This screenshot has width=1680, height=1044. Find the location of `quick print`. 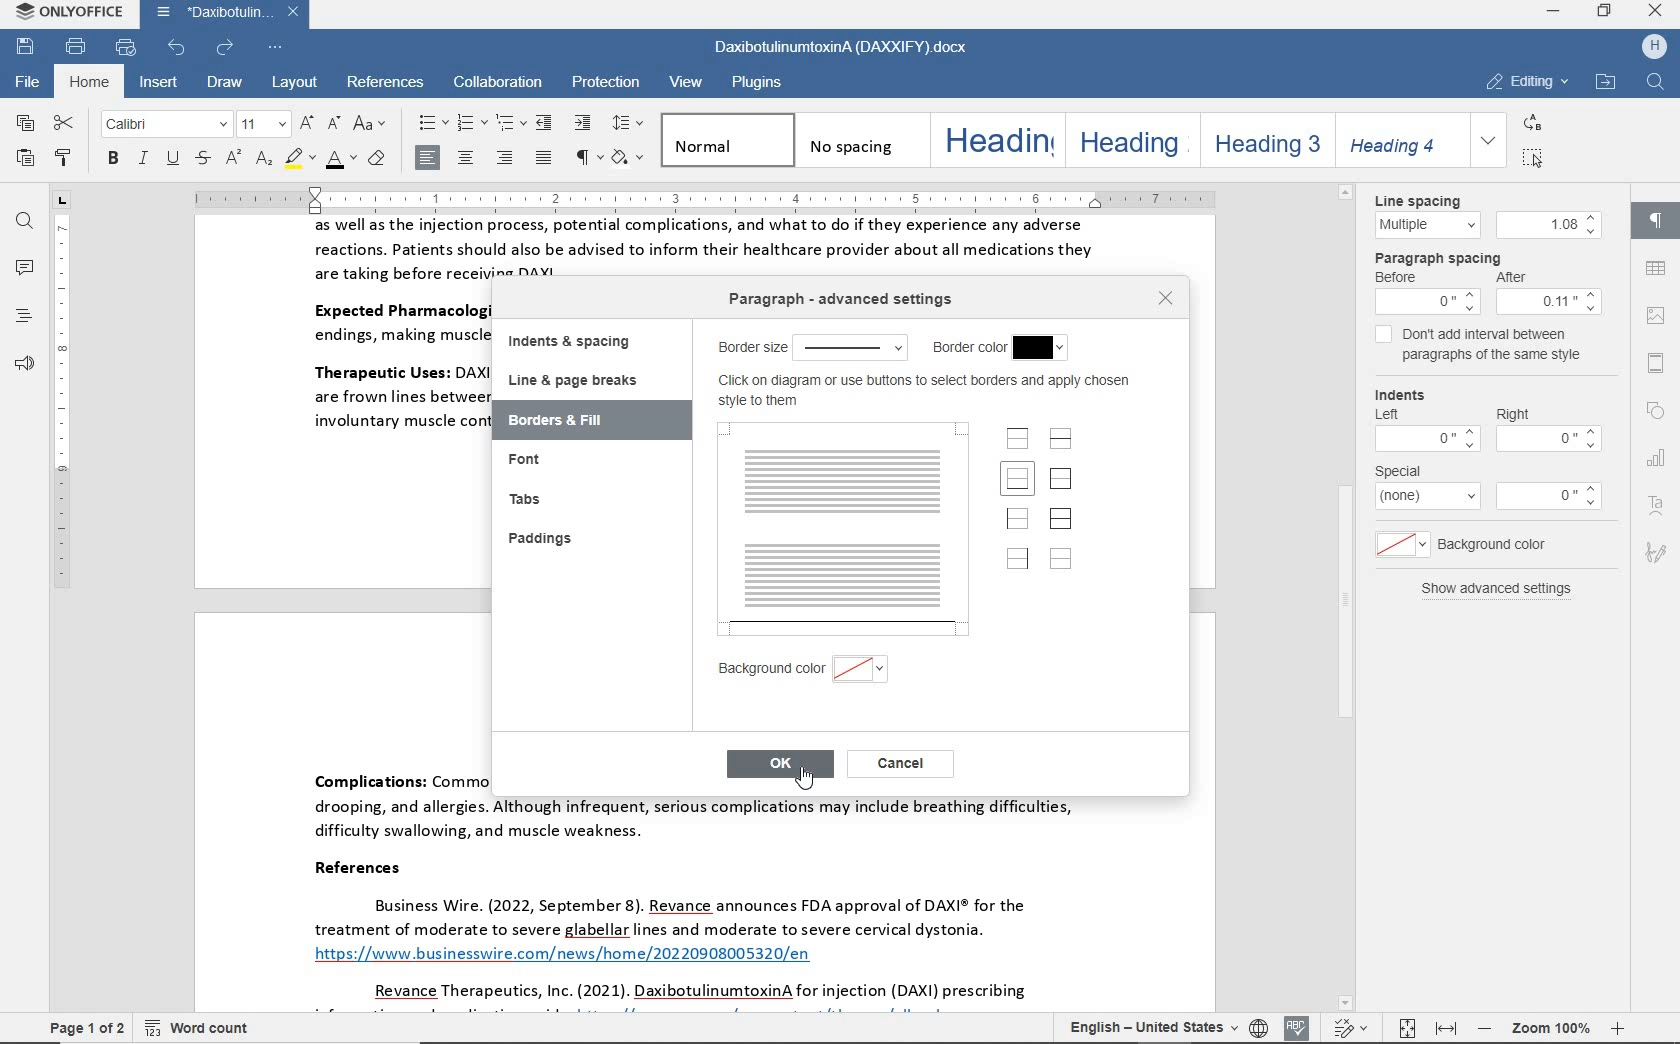

quick print is located at coordinates (127, 48).